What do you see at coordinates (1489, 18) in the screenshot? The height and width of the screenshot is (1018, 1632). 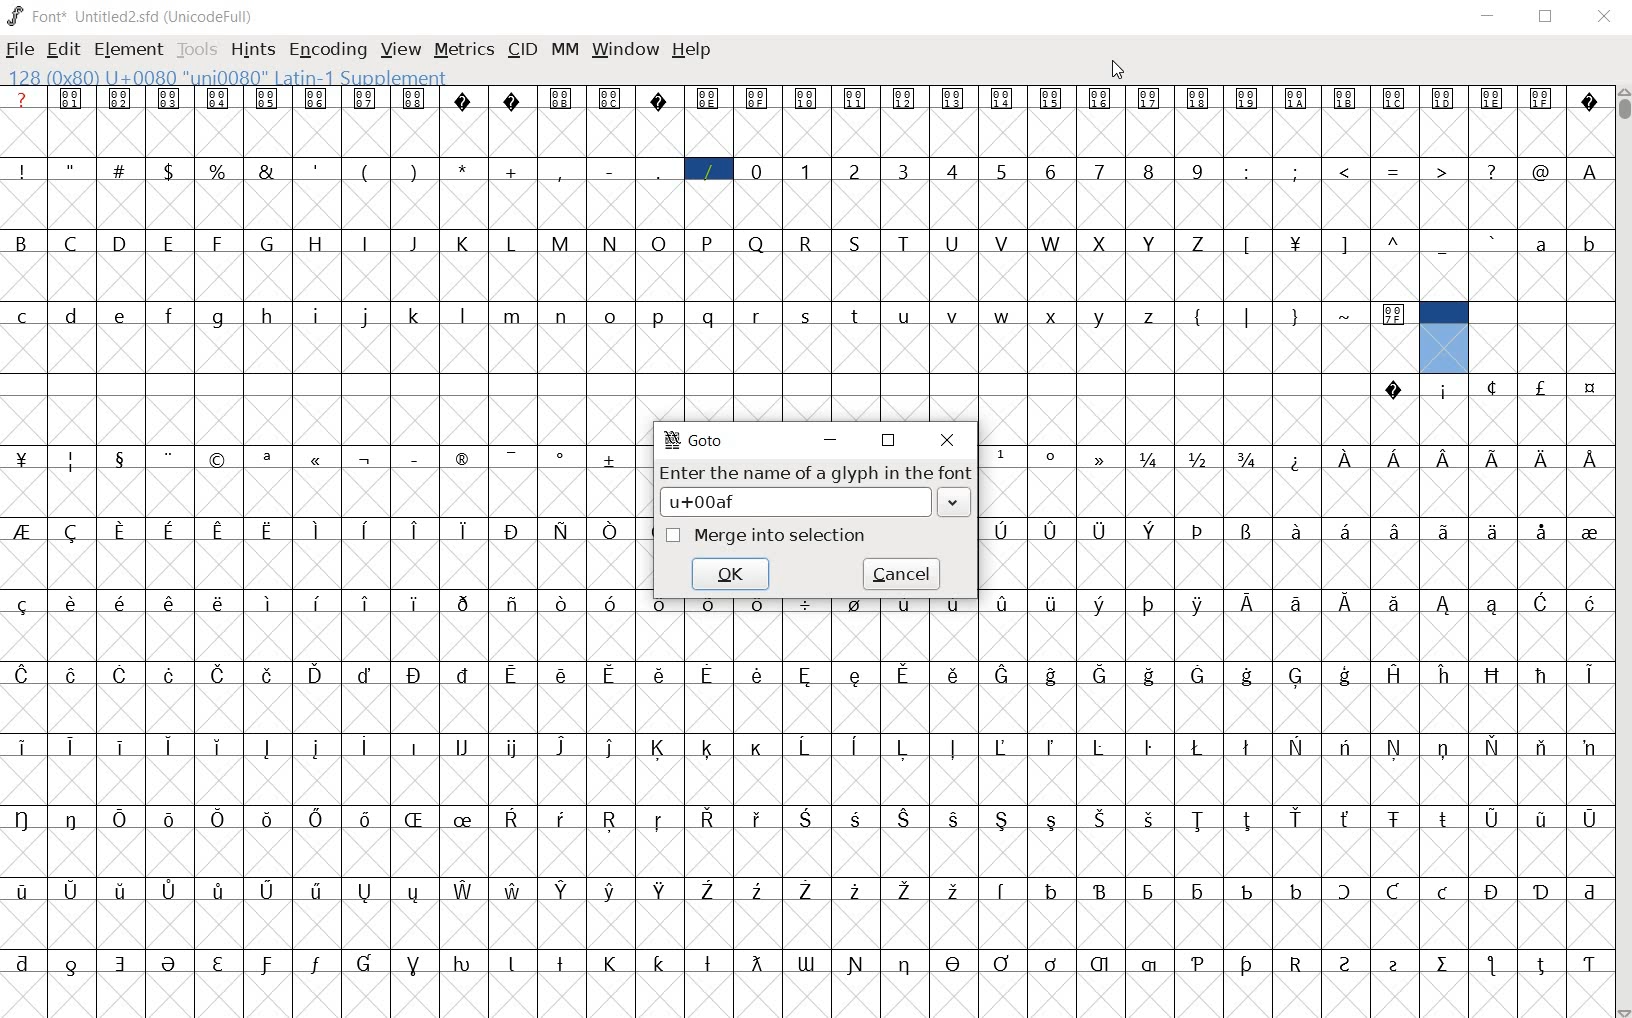 I see `Minimize` at bounding box center [1489, 18].